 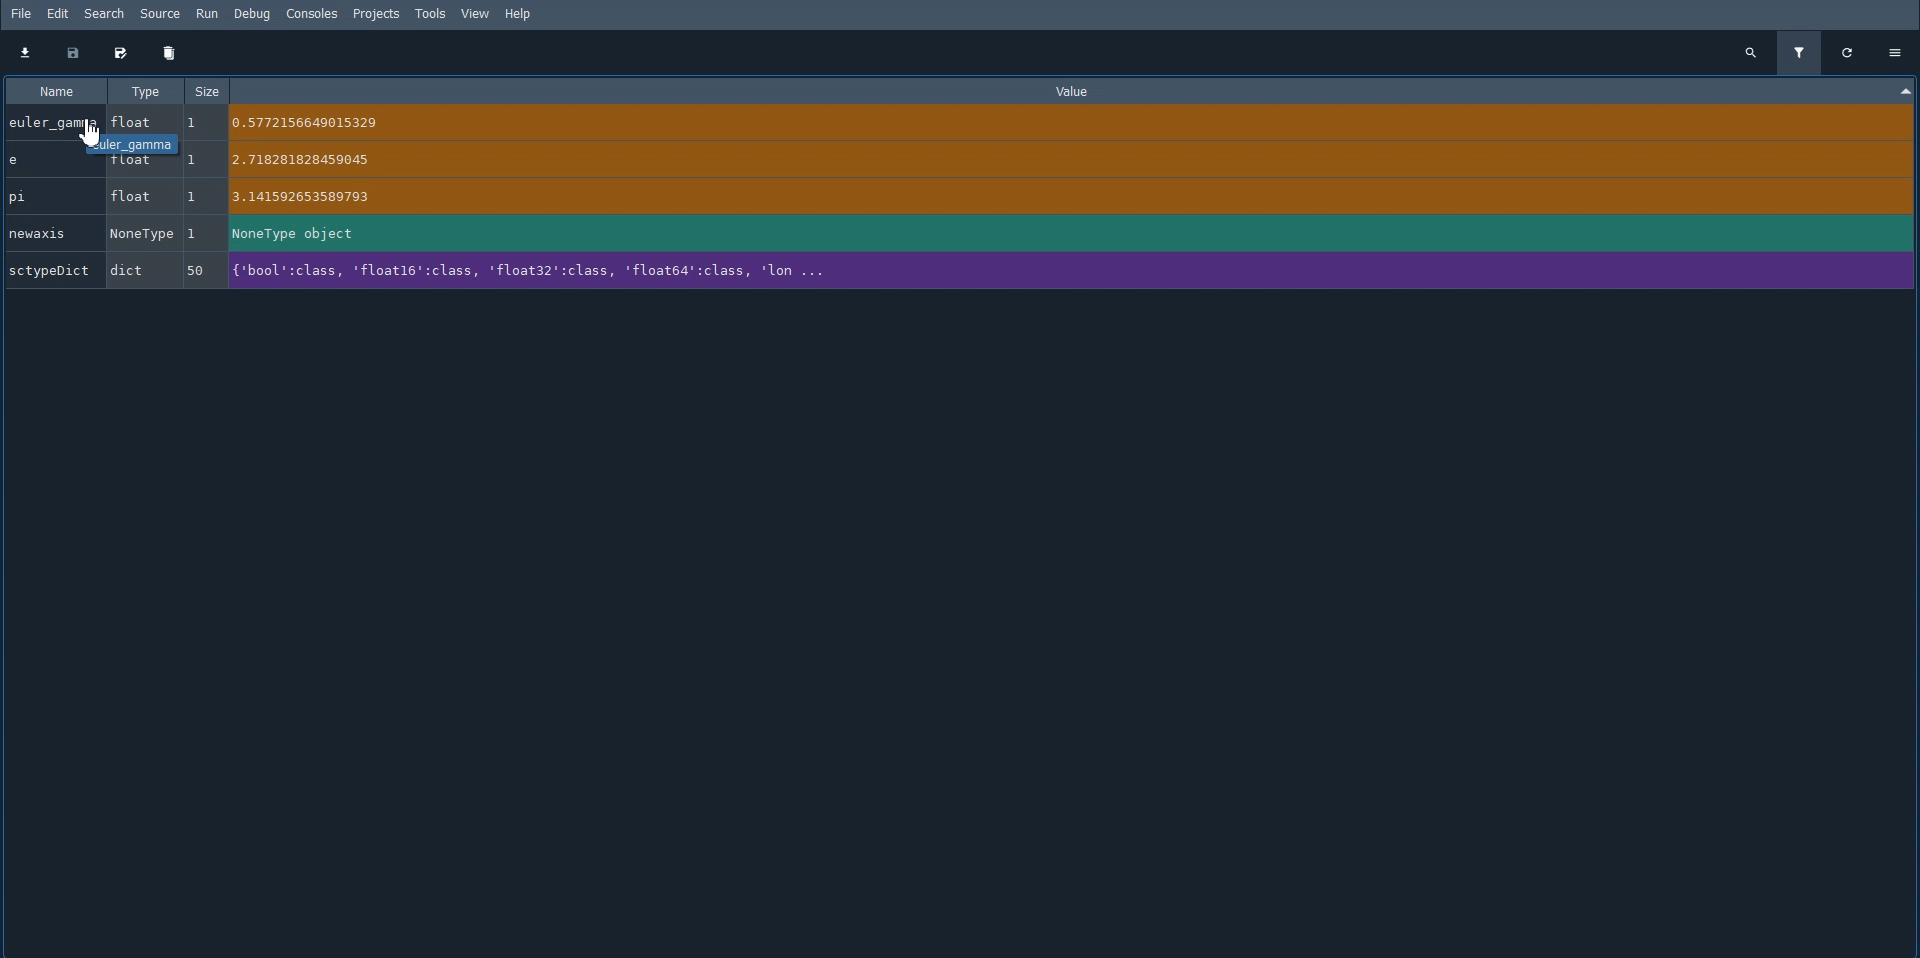 I want to click on Options, so click(x=1896, y=51).